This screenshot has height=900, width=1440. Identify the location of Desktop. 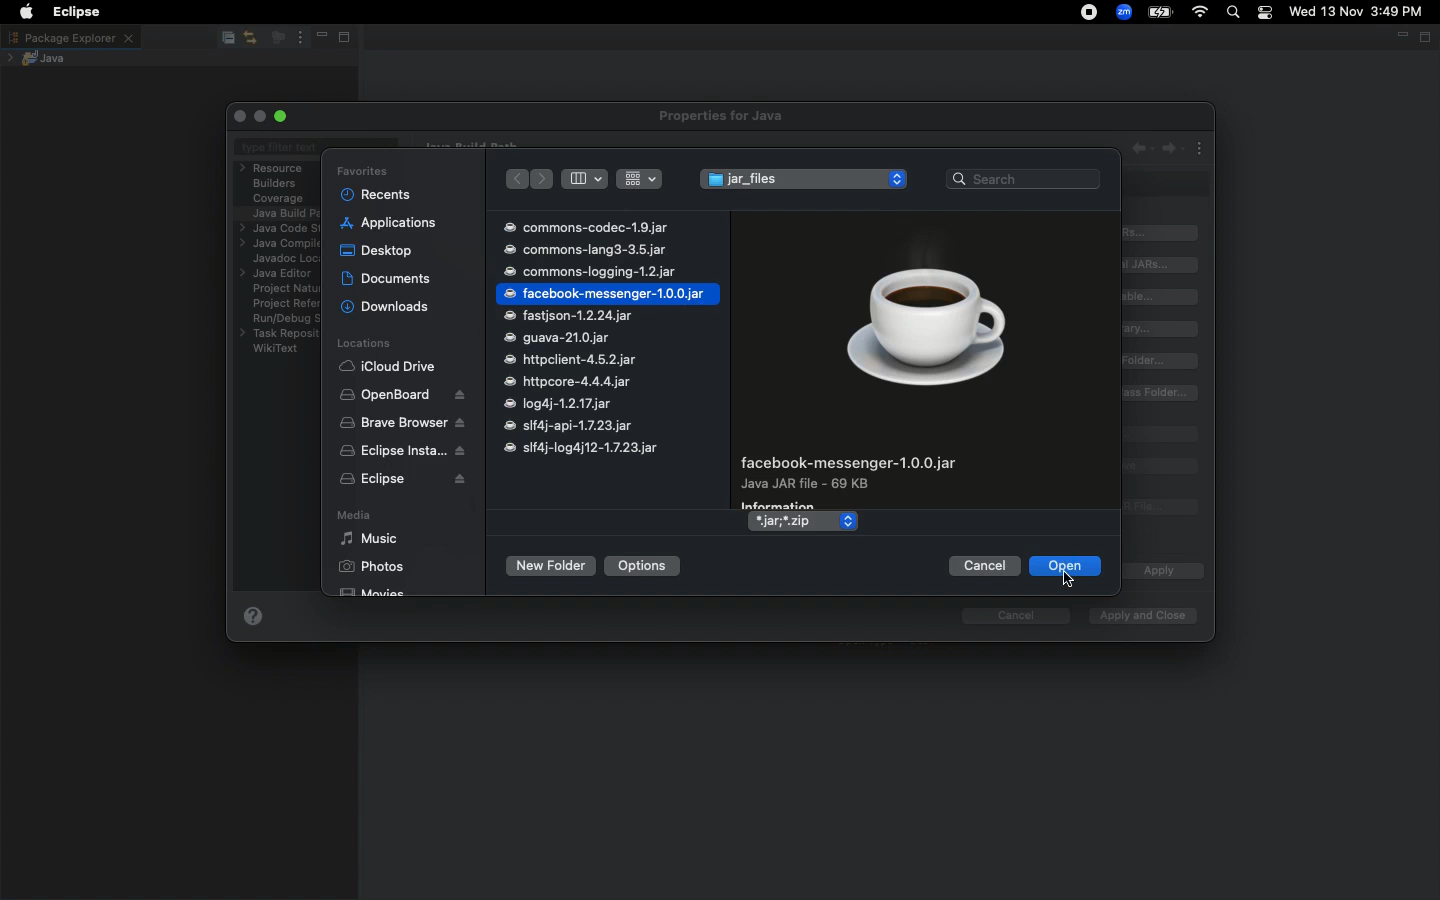
(376, 249).